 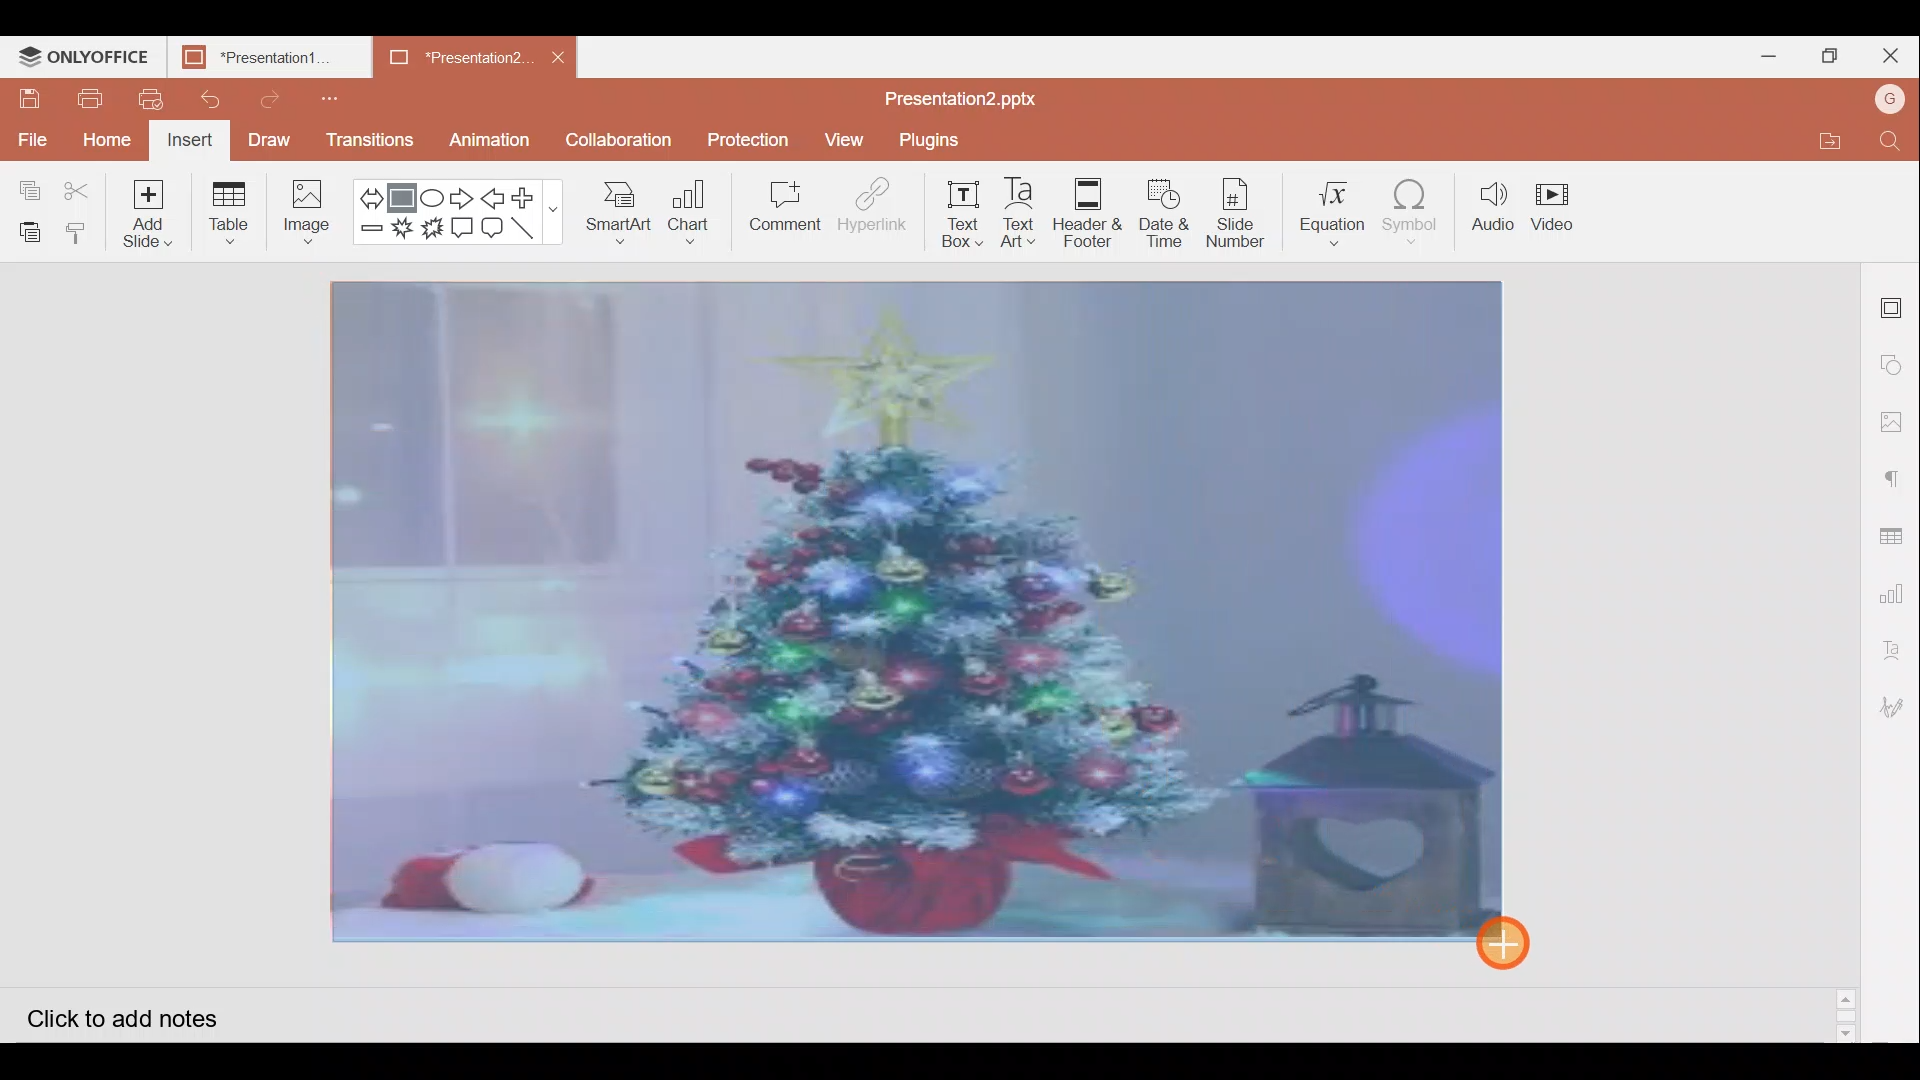 What do you see at coordinates (743, 139) in the screenshot?
I see `Protection` at bounding box center [743, 139].